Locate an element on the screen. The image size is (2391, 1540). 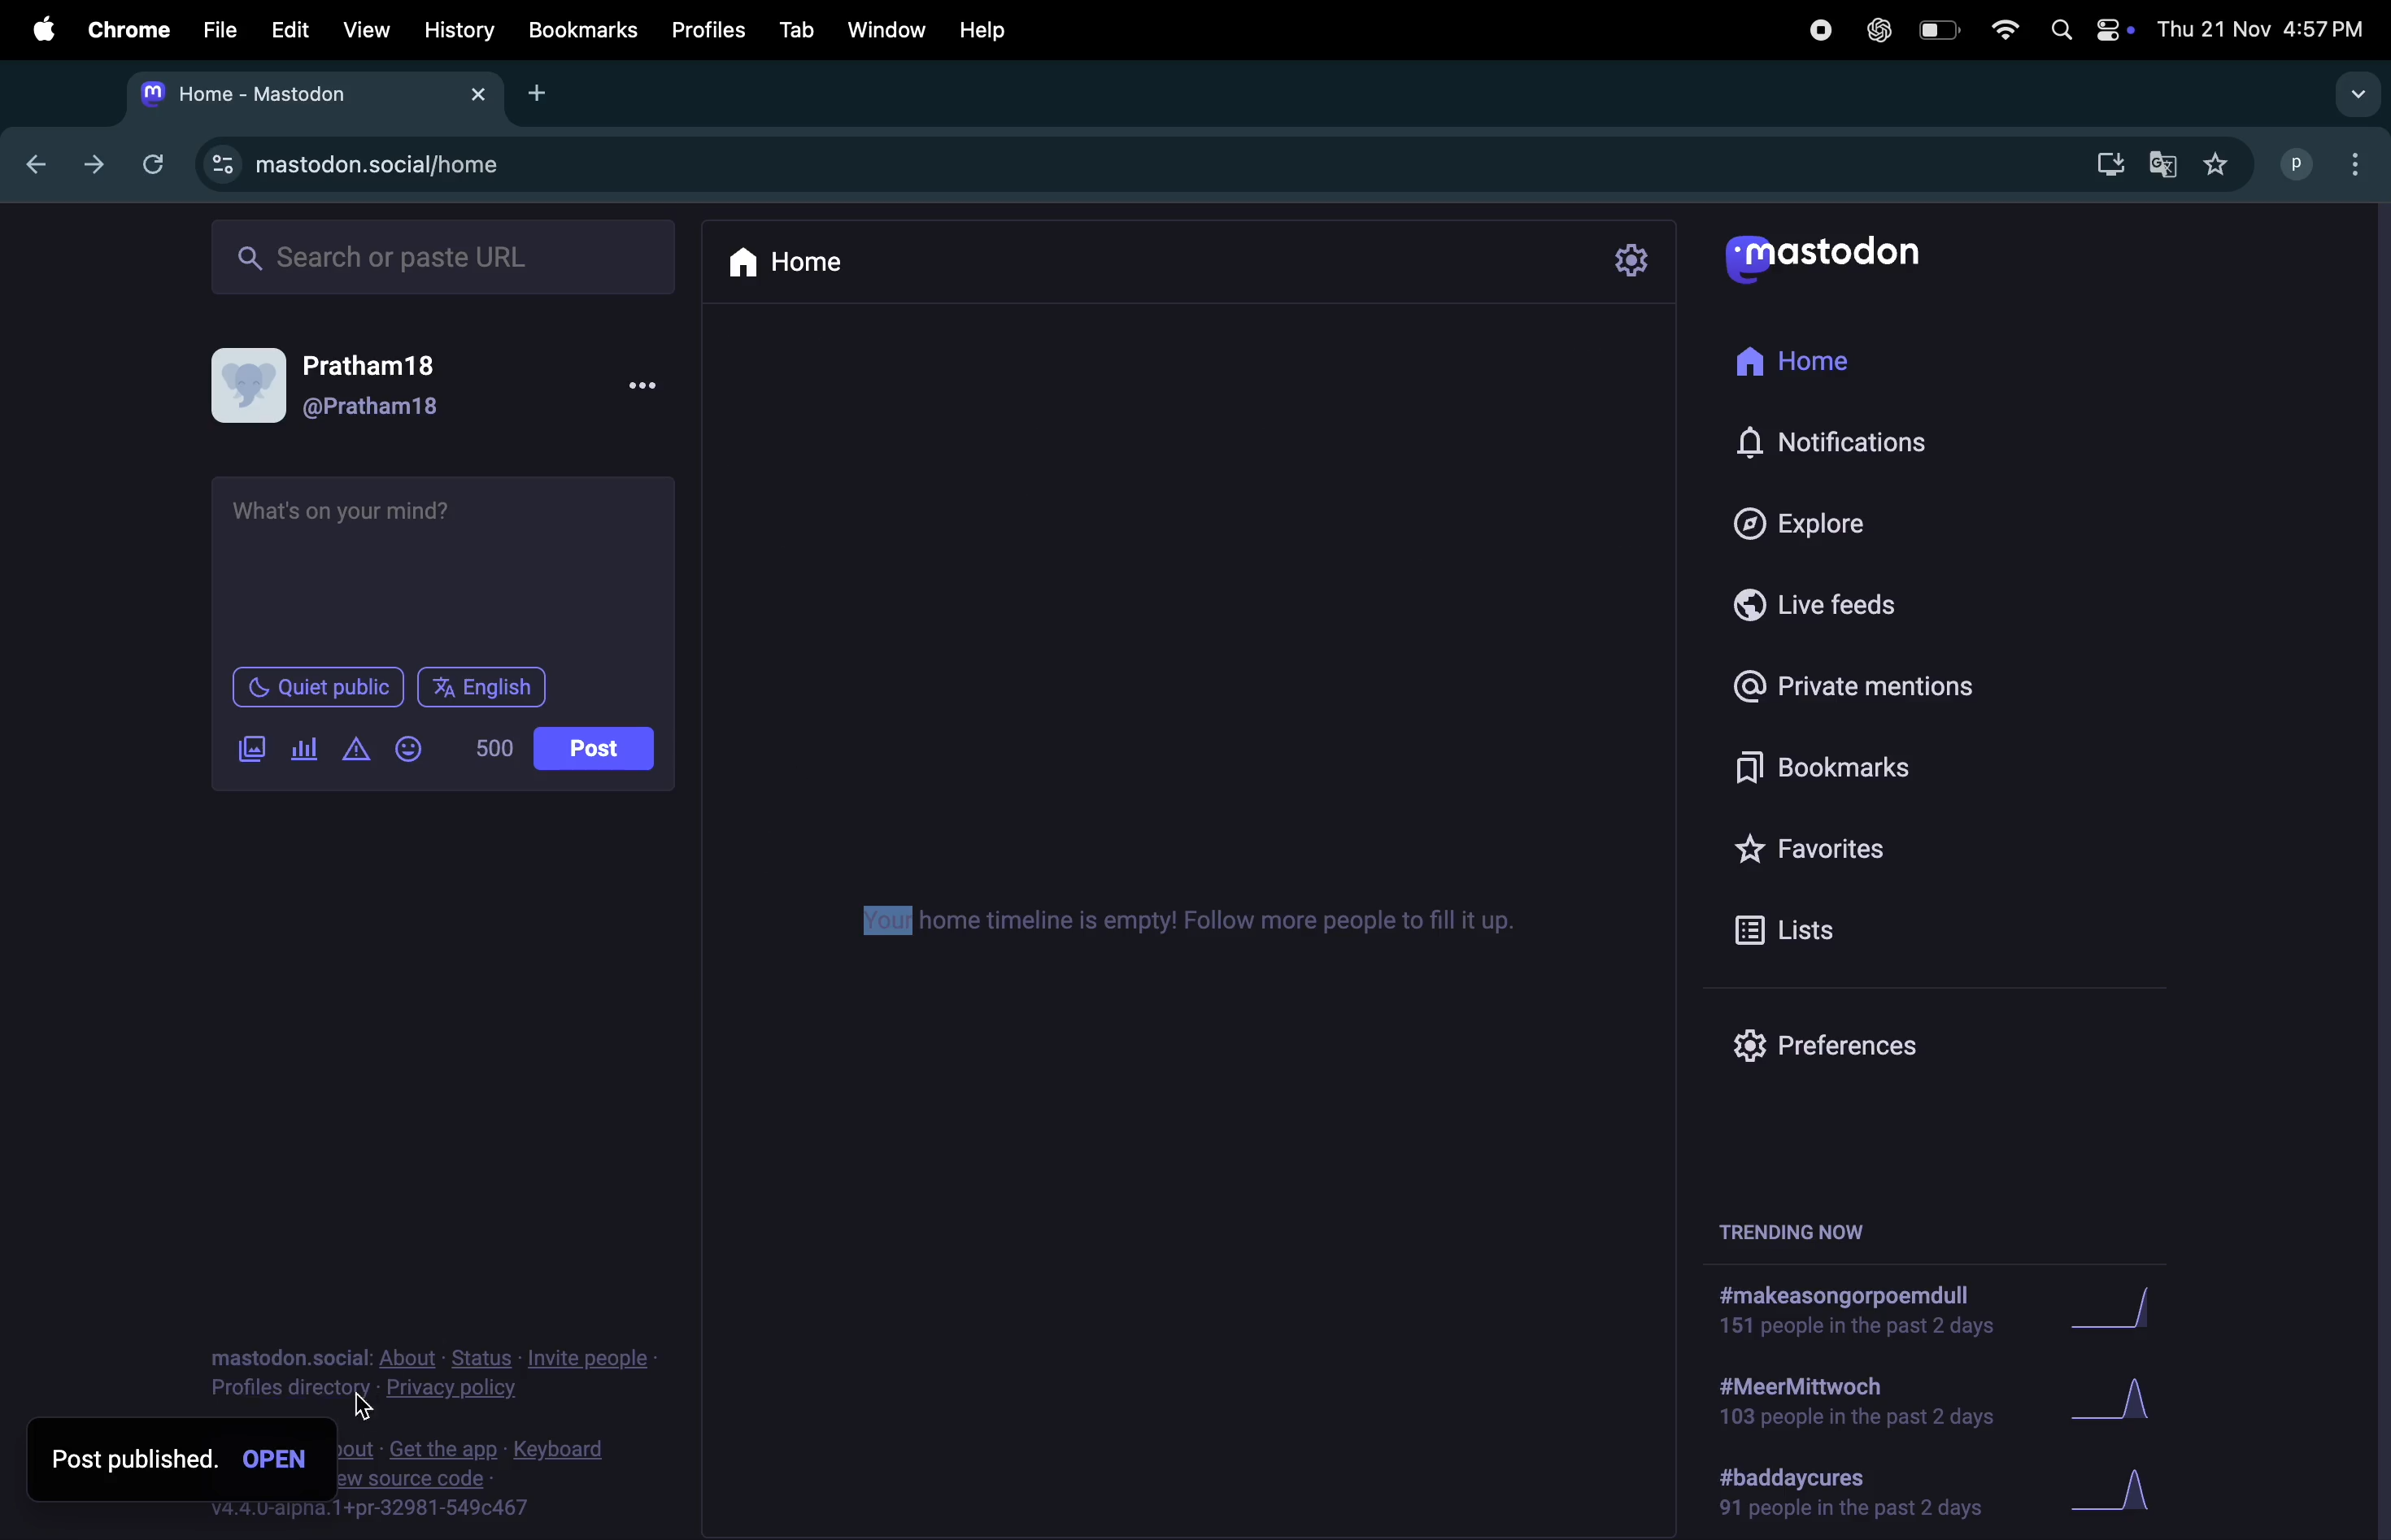
search tabs is located at coordinates (2354, 94).